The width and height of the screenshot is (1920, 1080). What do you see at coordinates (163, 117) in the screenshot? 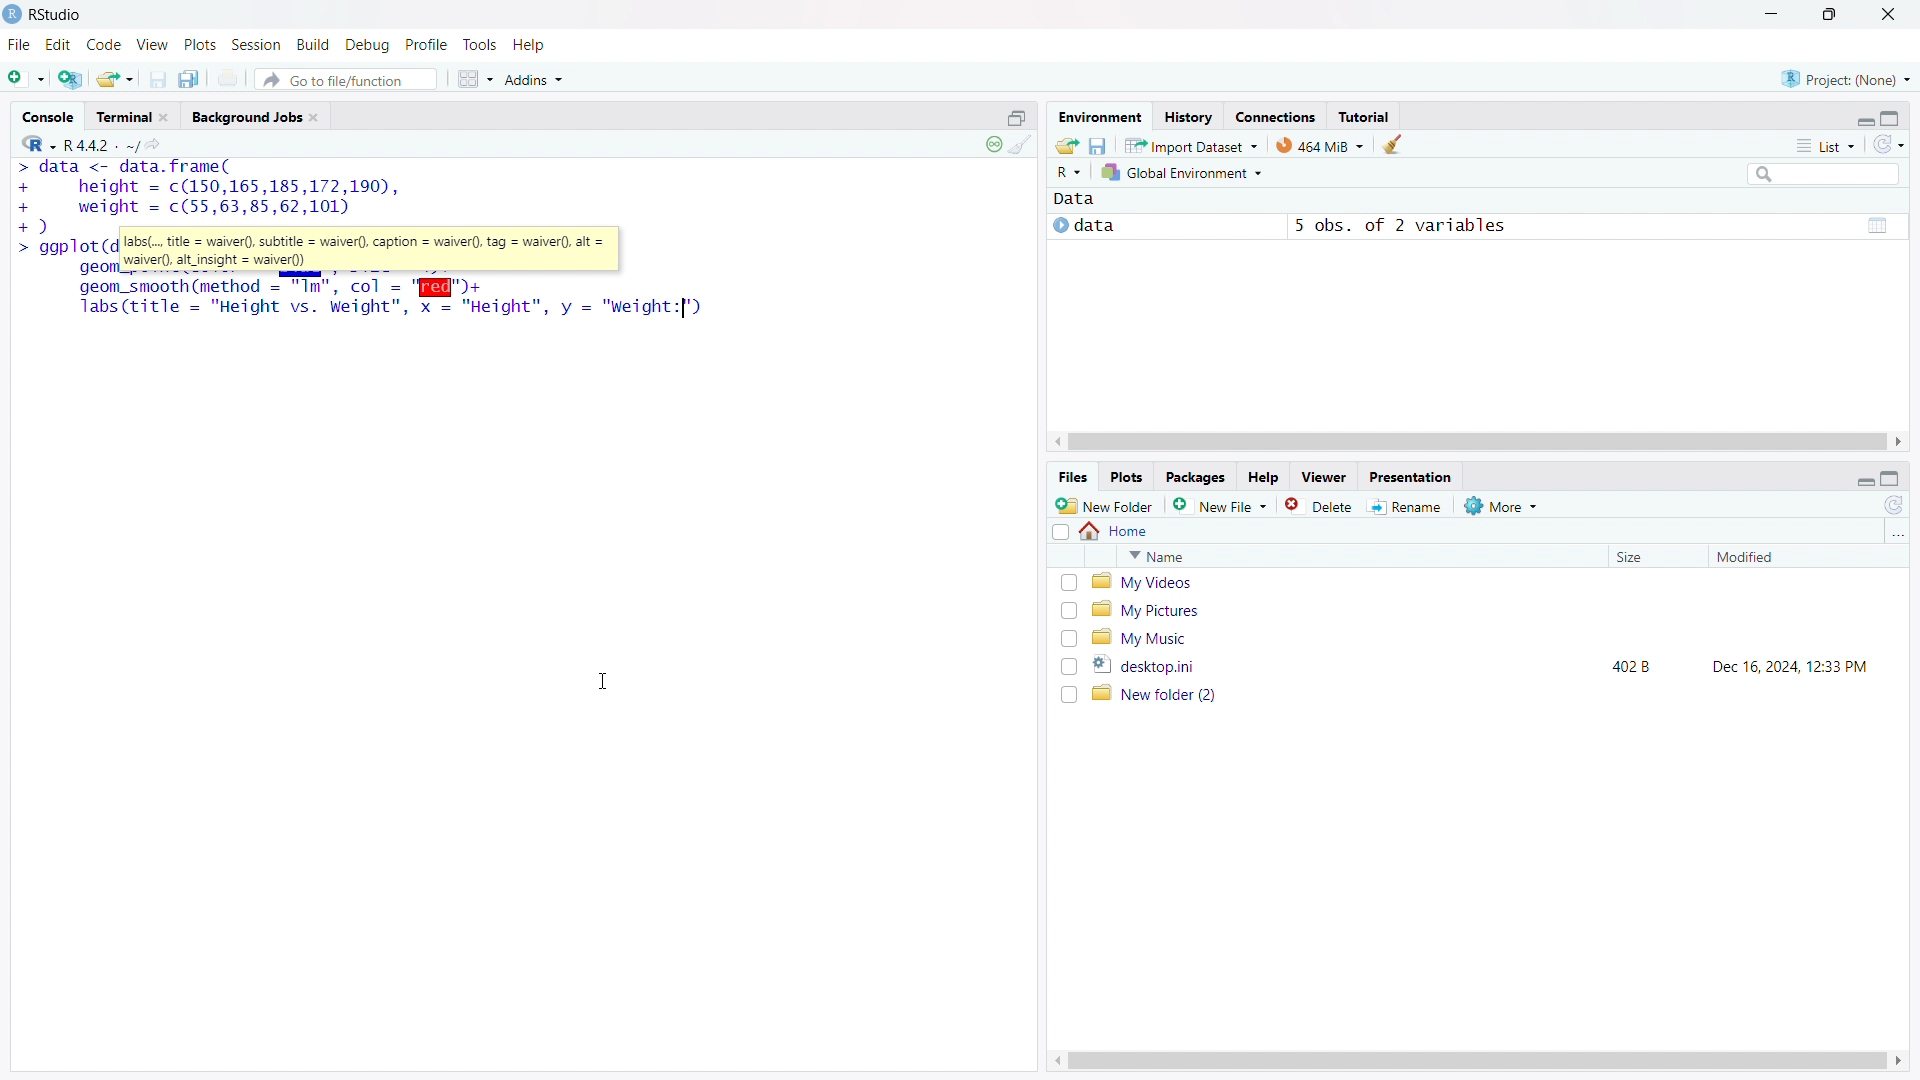
I see `close` at bounding box center [163, 117].